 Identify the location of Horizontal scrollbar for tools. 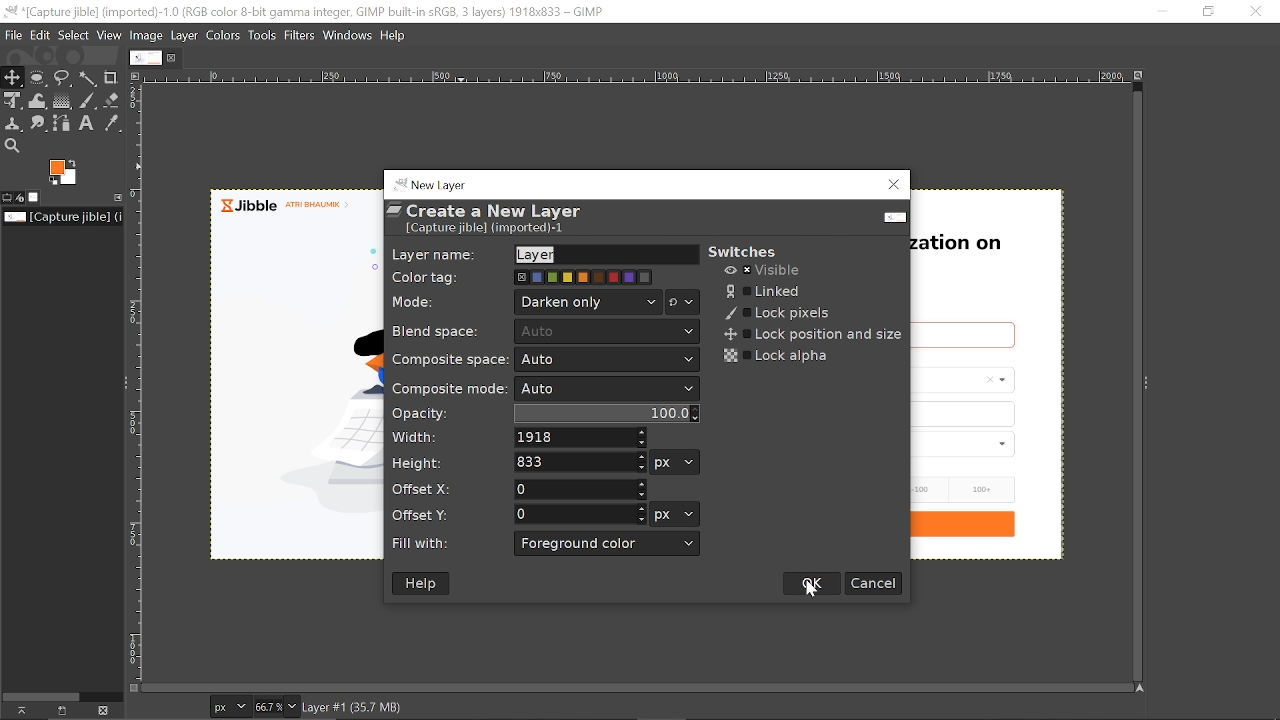
(41, 695).